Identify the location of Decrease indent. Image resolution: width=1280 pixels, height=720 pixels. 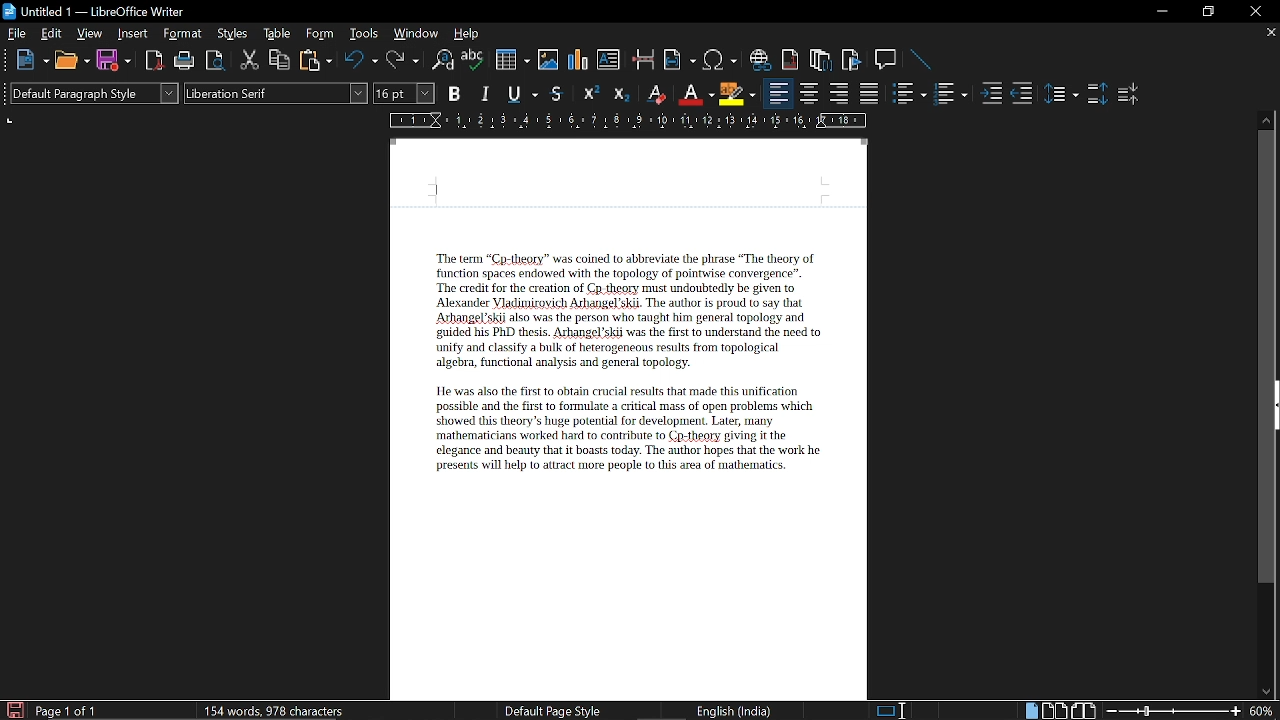
(1022, 93).